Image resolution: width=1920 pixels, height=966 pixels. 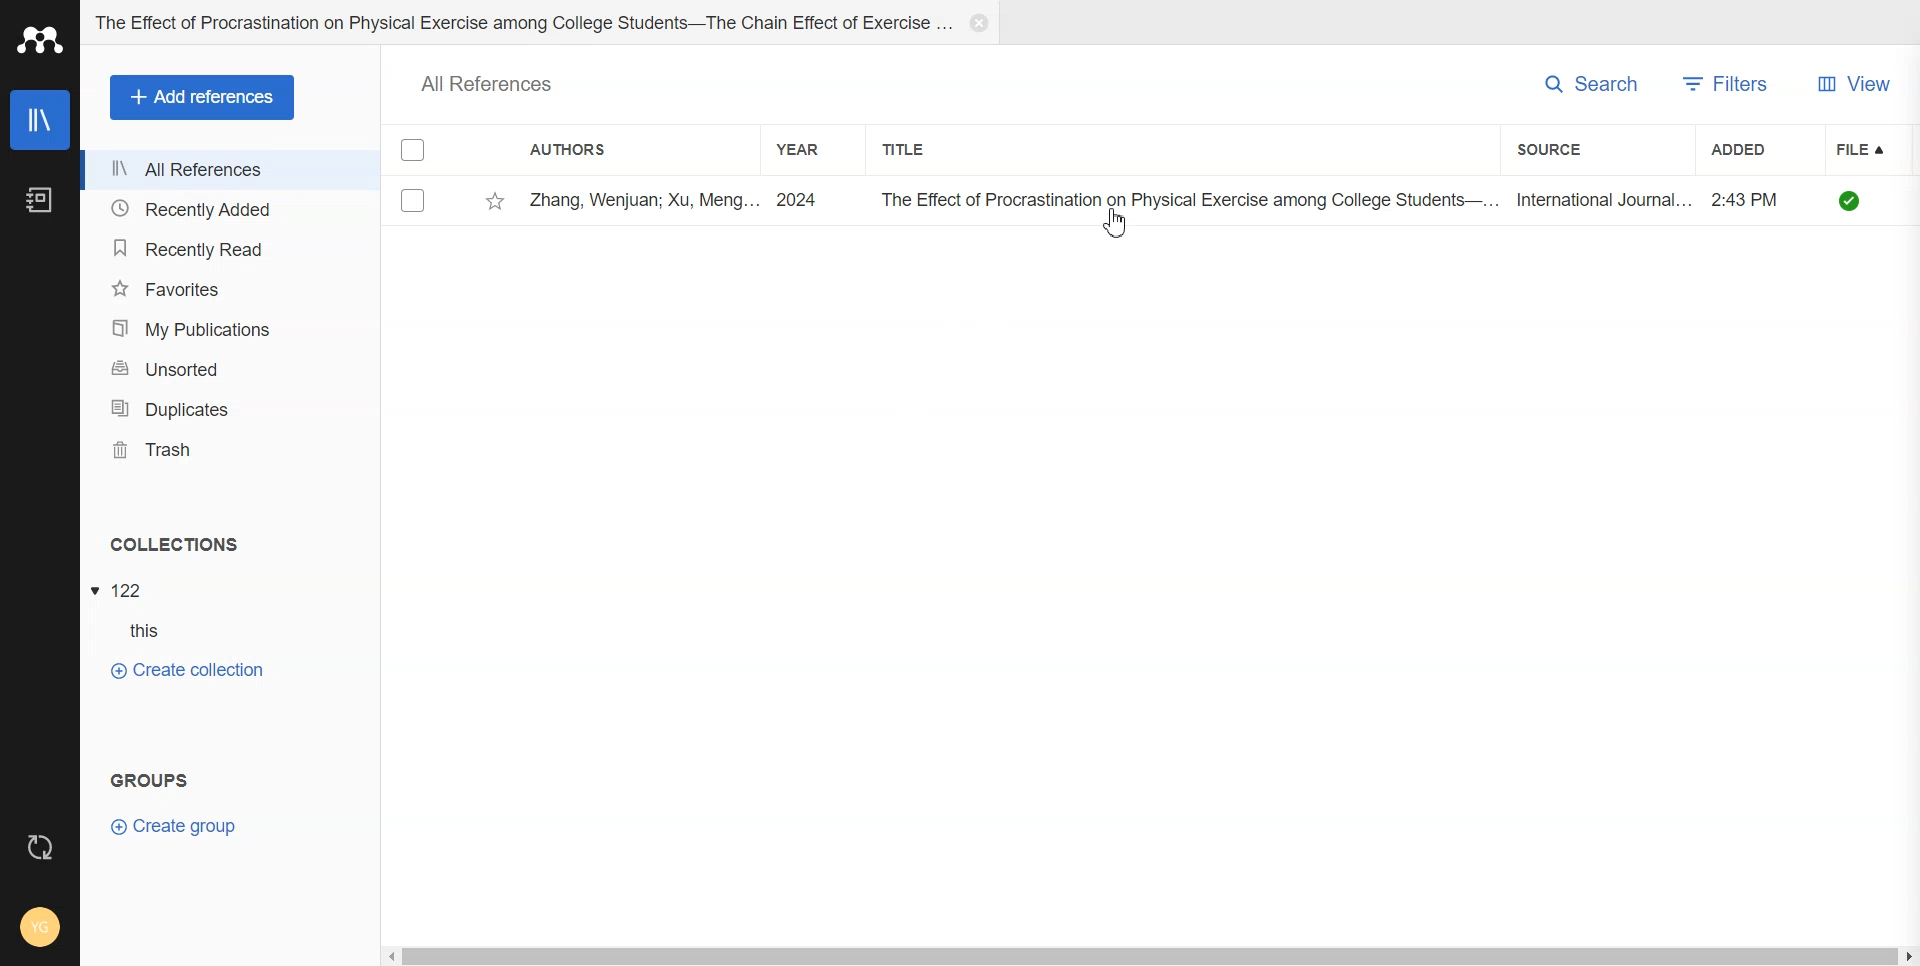 What do you see at coordinates (495, 202) in the screenshot?
I see `mark star` at bounding box center [495, 202].